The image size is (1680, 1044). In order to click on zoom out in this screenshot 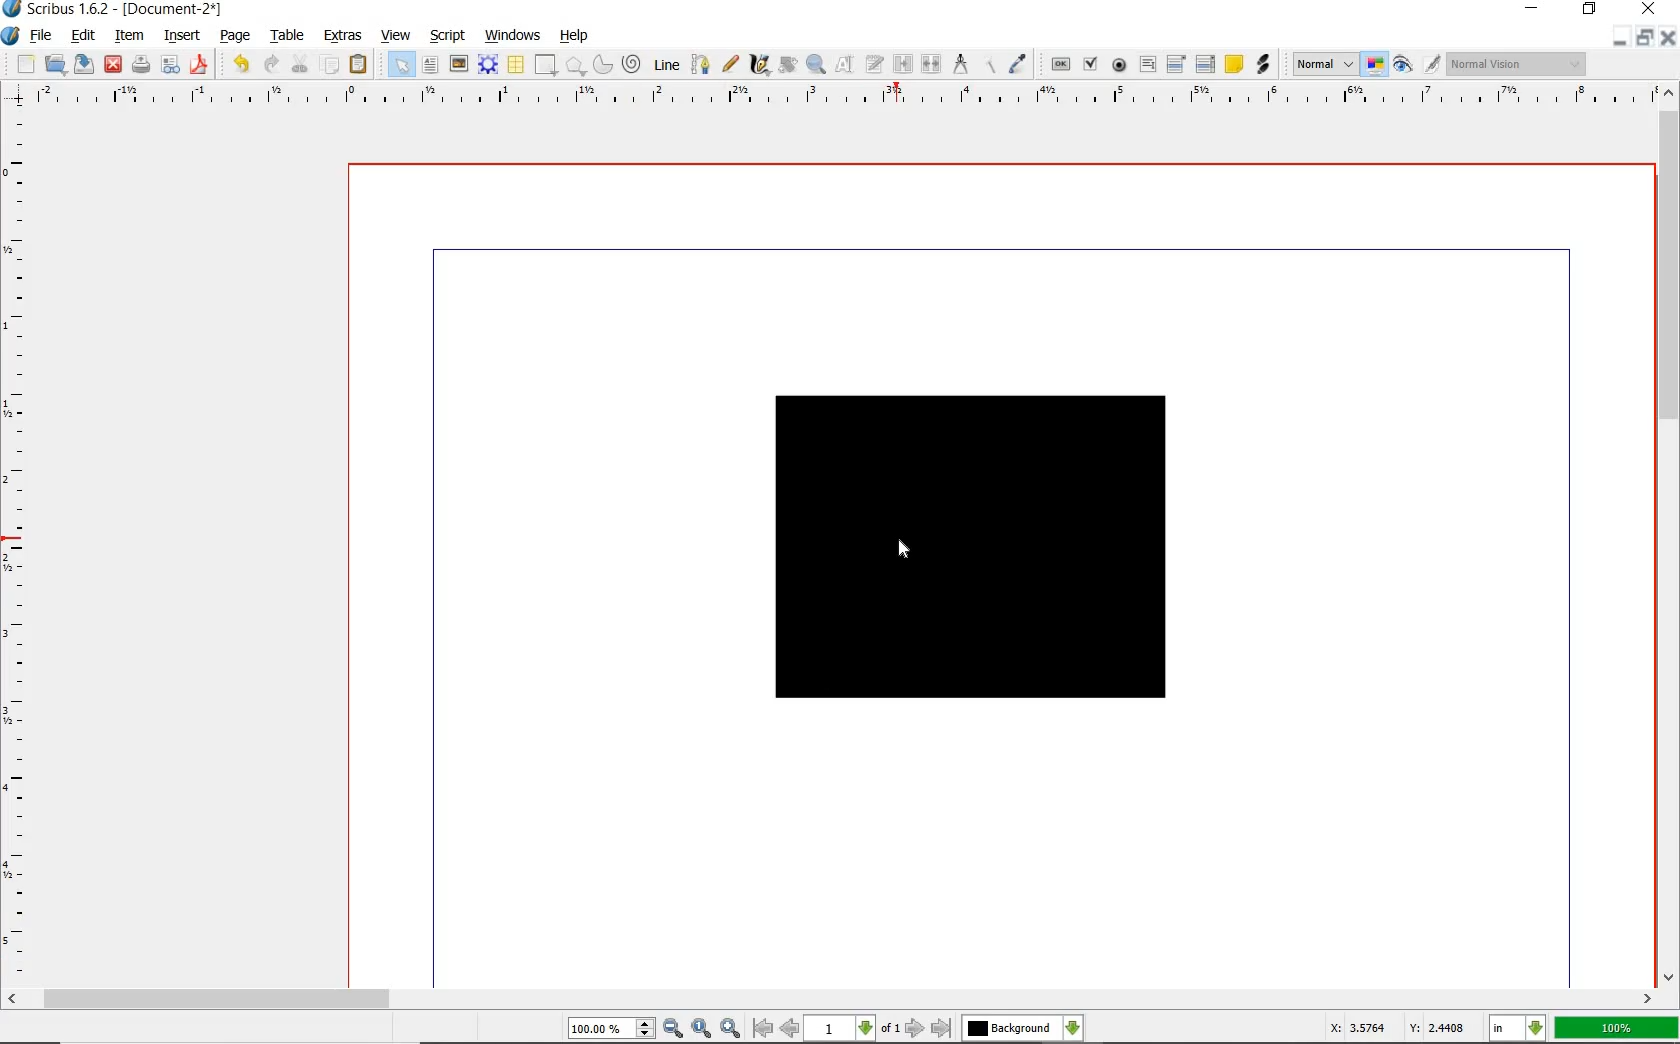, I will do `click(674, 1028)`.